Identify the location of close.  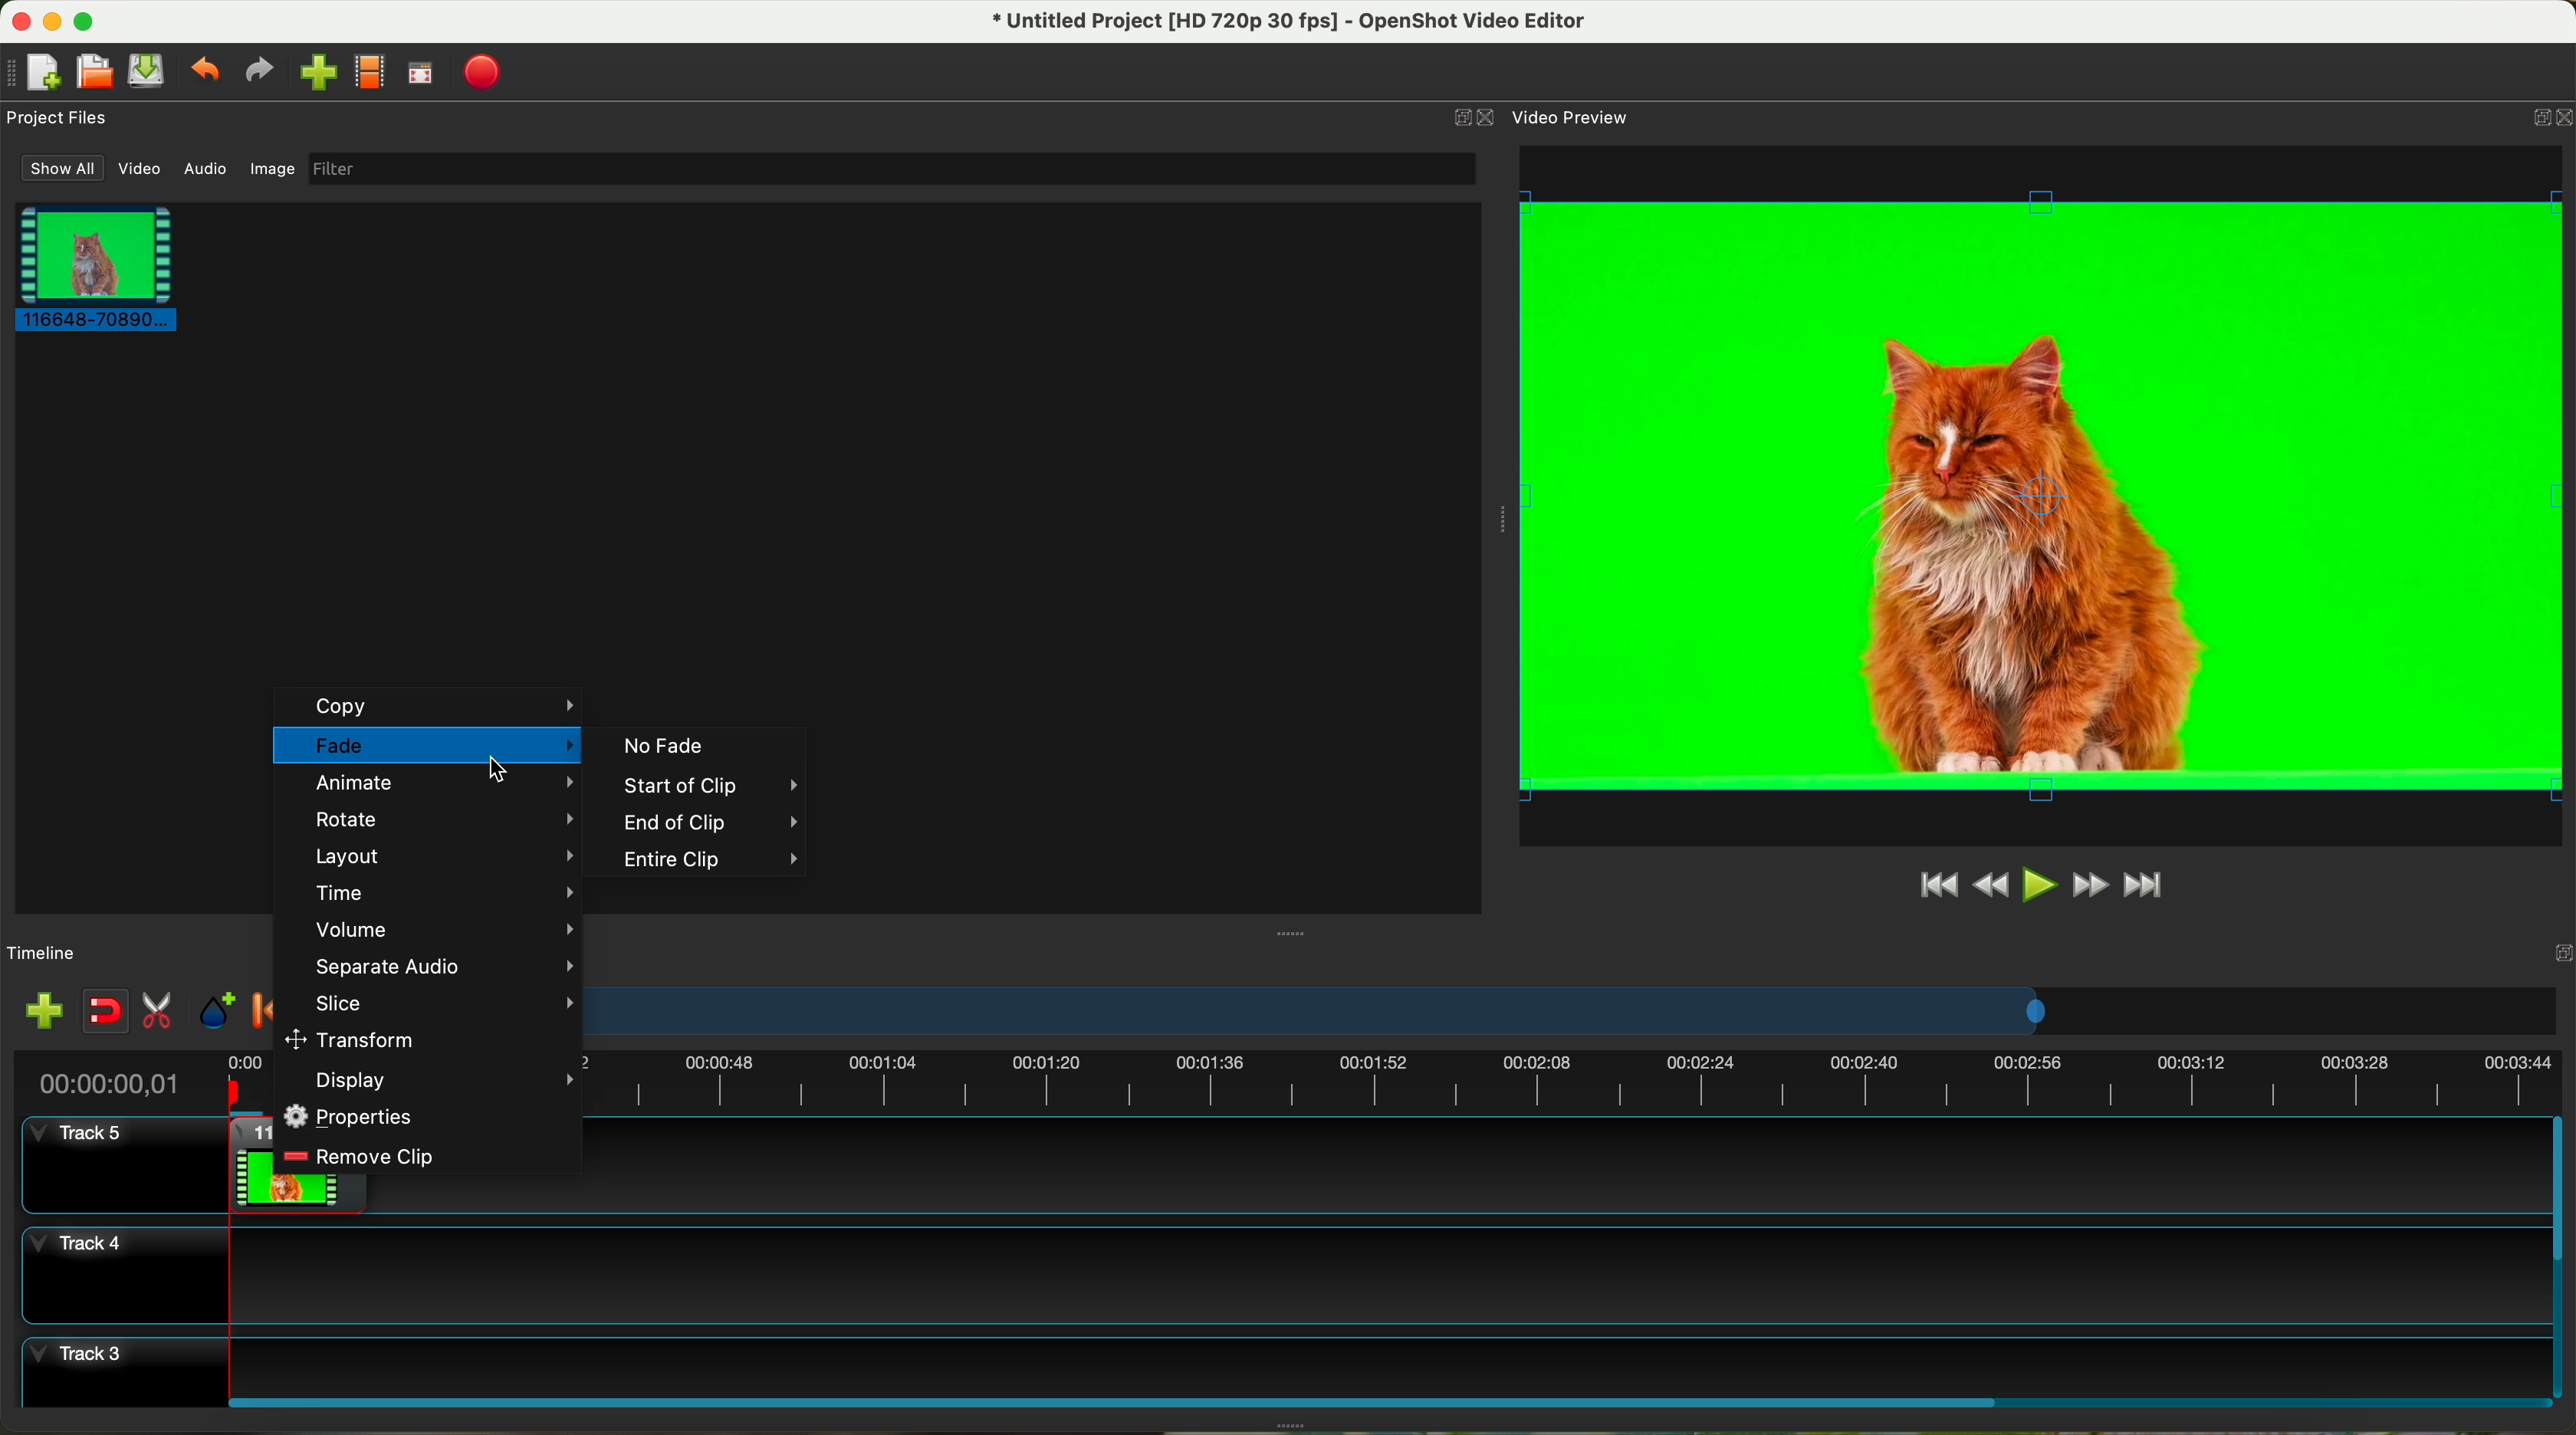
(1476, 118).